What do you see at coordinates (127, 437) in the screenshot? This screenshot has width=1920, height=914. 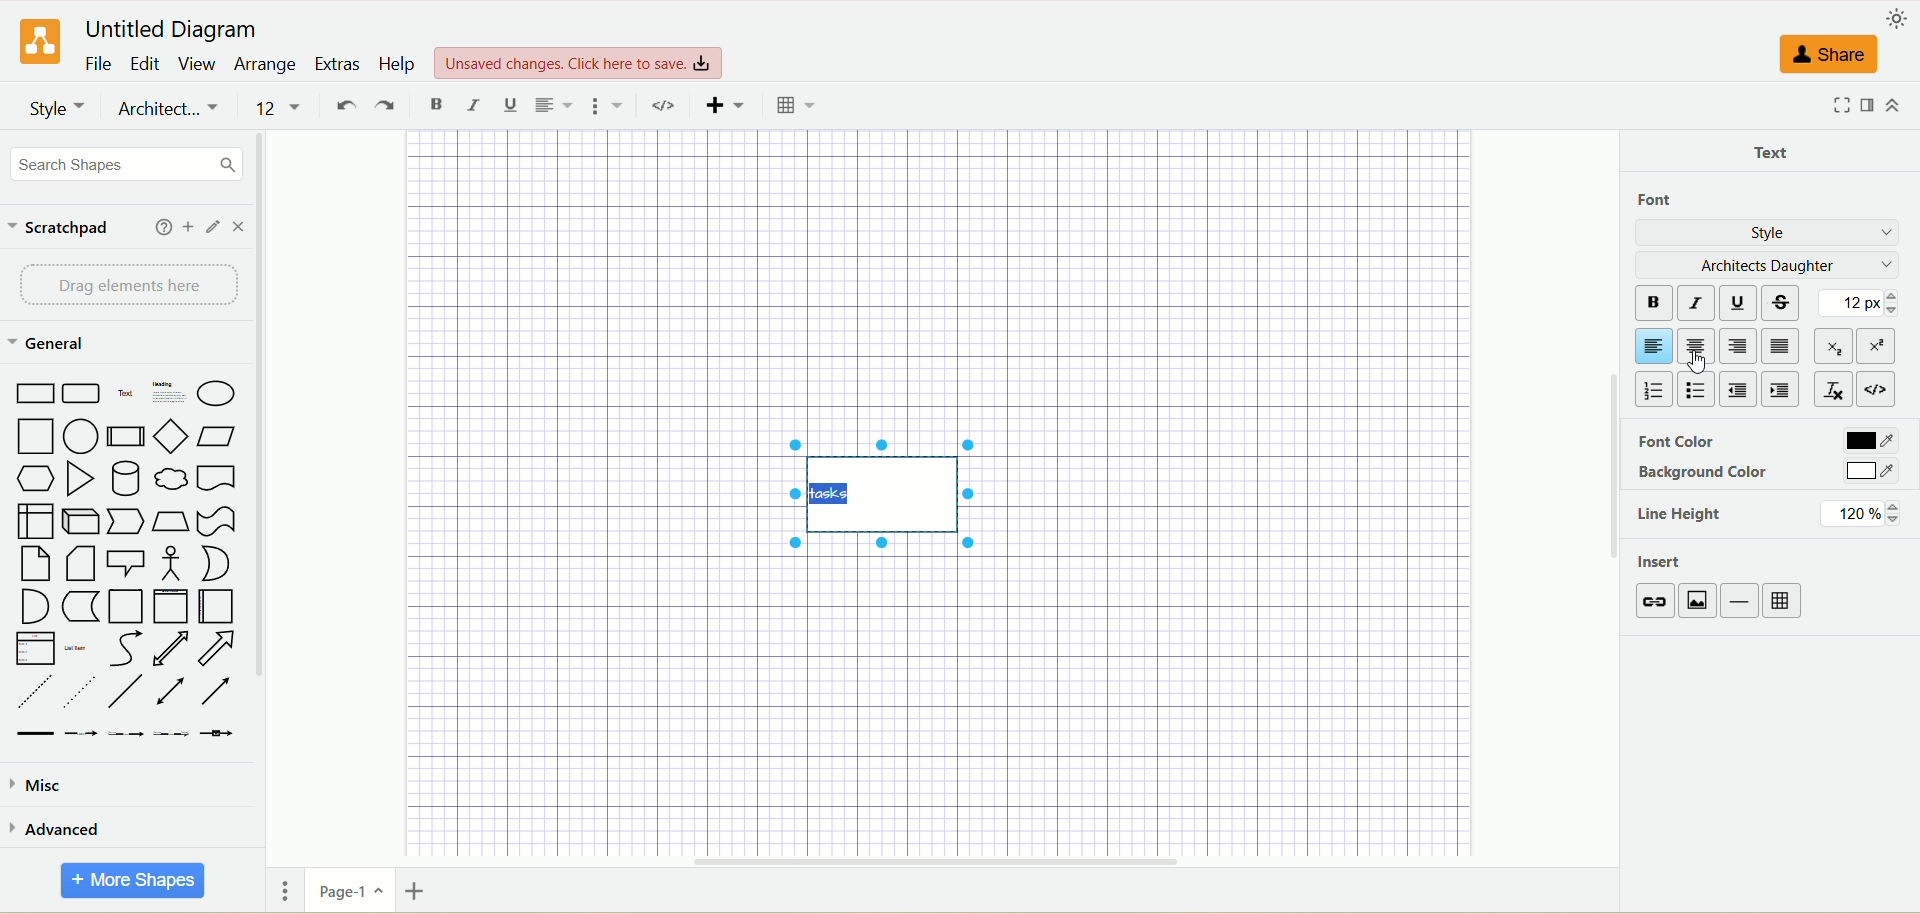 I see `Divided Bar` at bounding box center [127, 437].